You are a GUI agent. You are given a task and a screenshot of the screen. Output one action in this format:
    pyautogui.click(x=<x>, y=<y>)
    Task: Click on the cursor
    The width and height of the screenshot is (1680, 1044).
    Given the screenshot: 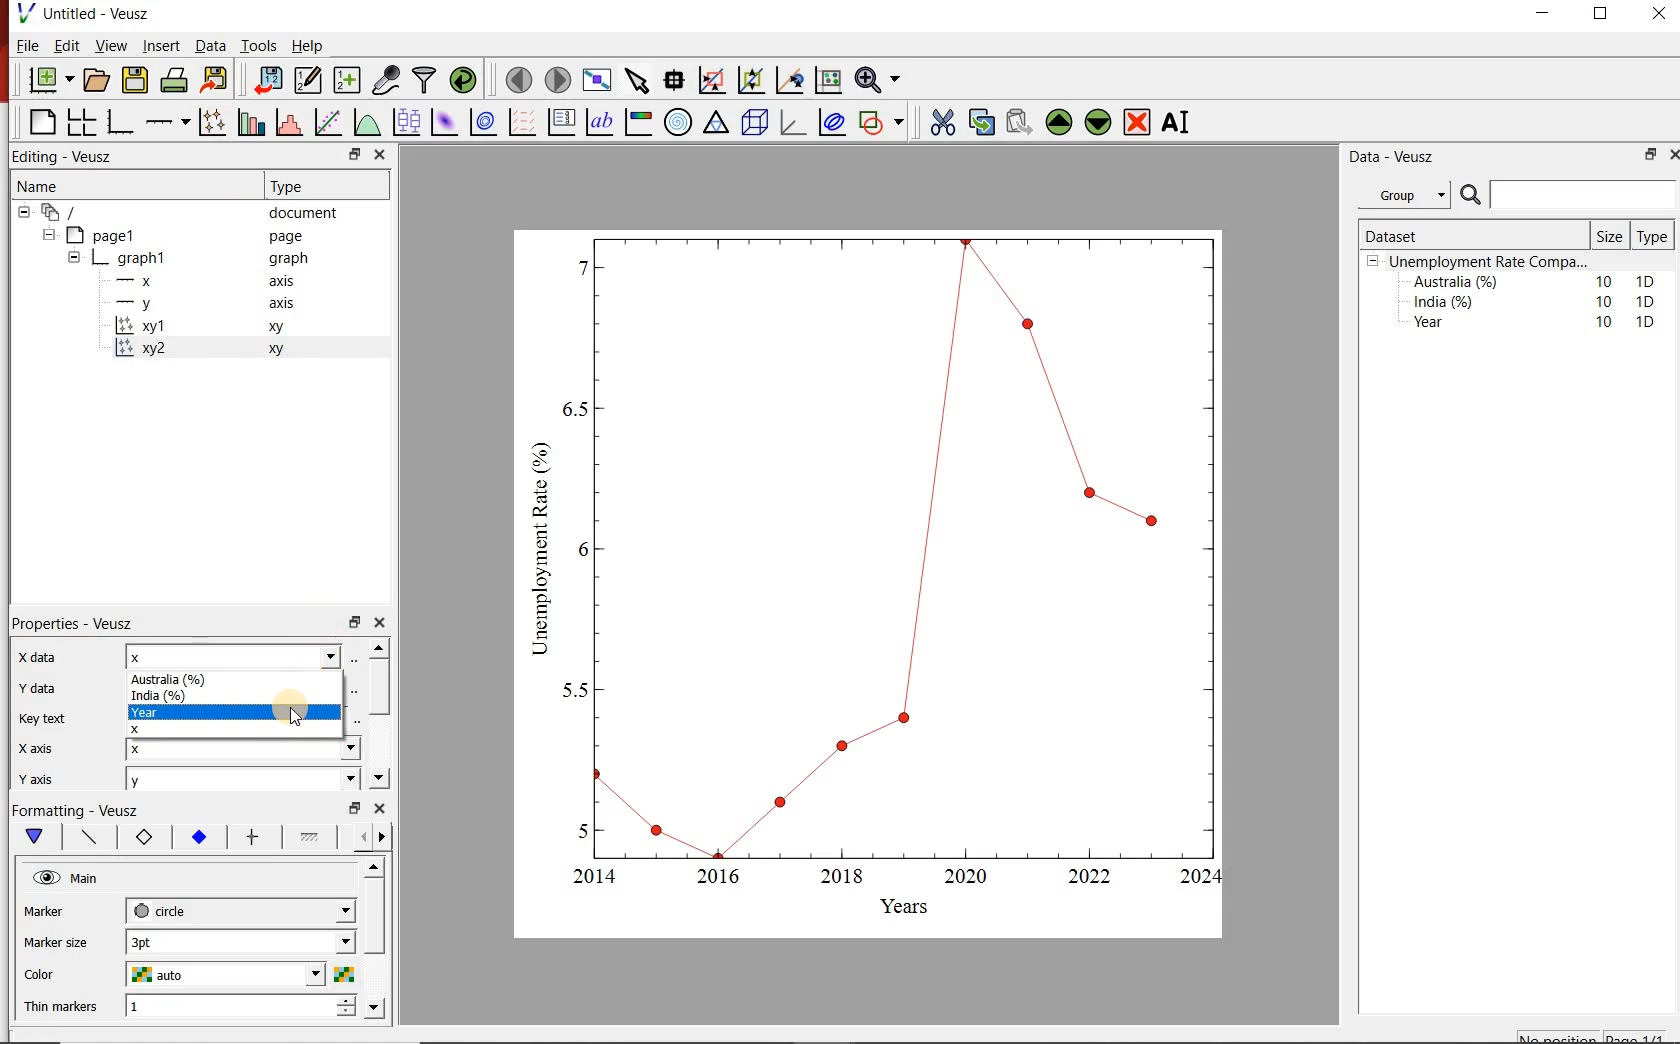 What is the action you would take?
    pyautogui.click(x=289, y=722)
    